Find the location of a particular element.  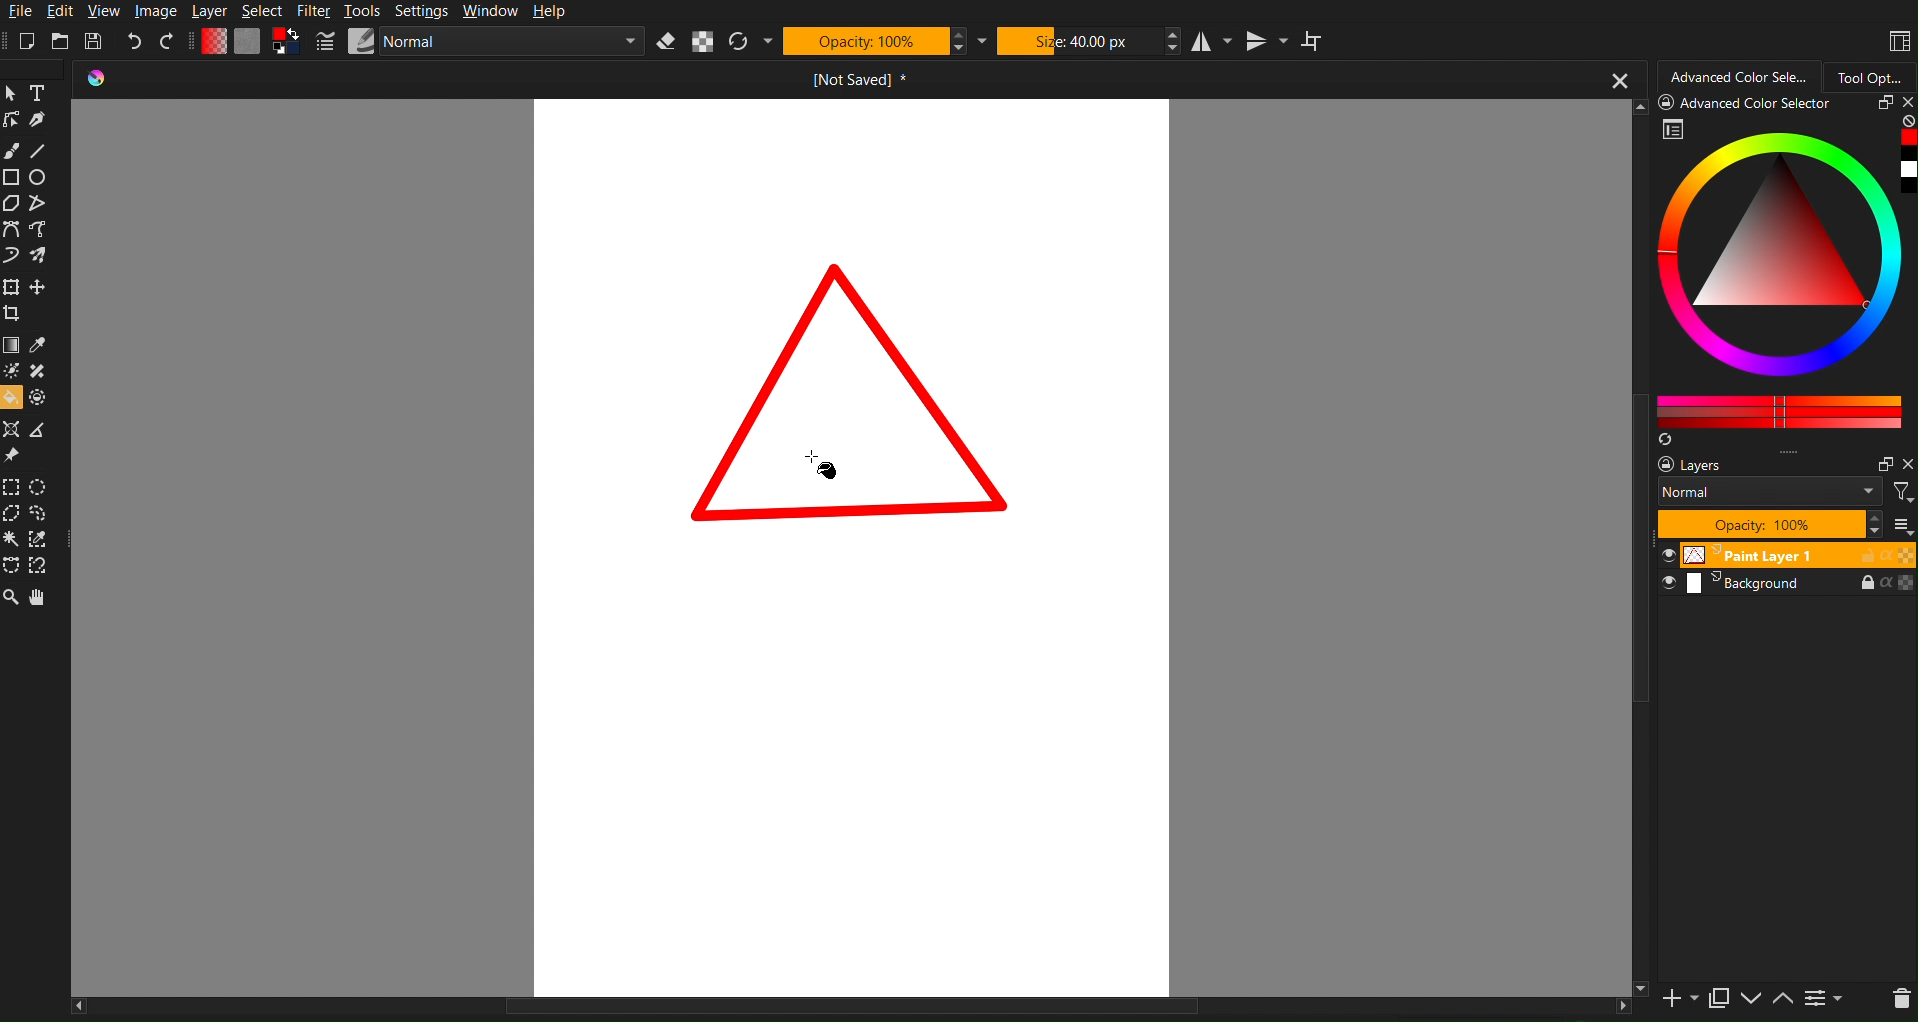

layers is located at coordinates (1711, 466).